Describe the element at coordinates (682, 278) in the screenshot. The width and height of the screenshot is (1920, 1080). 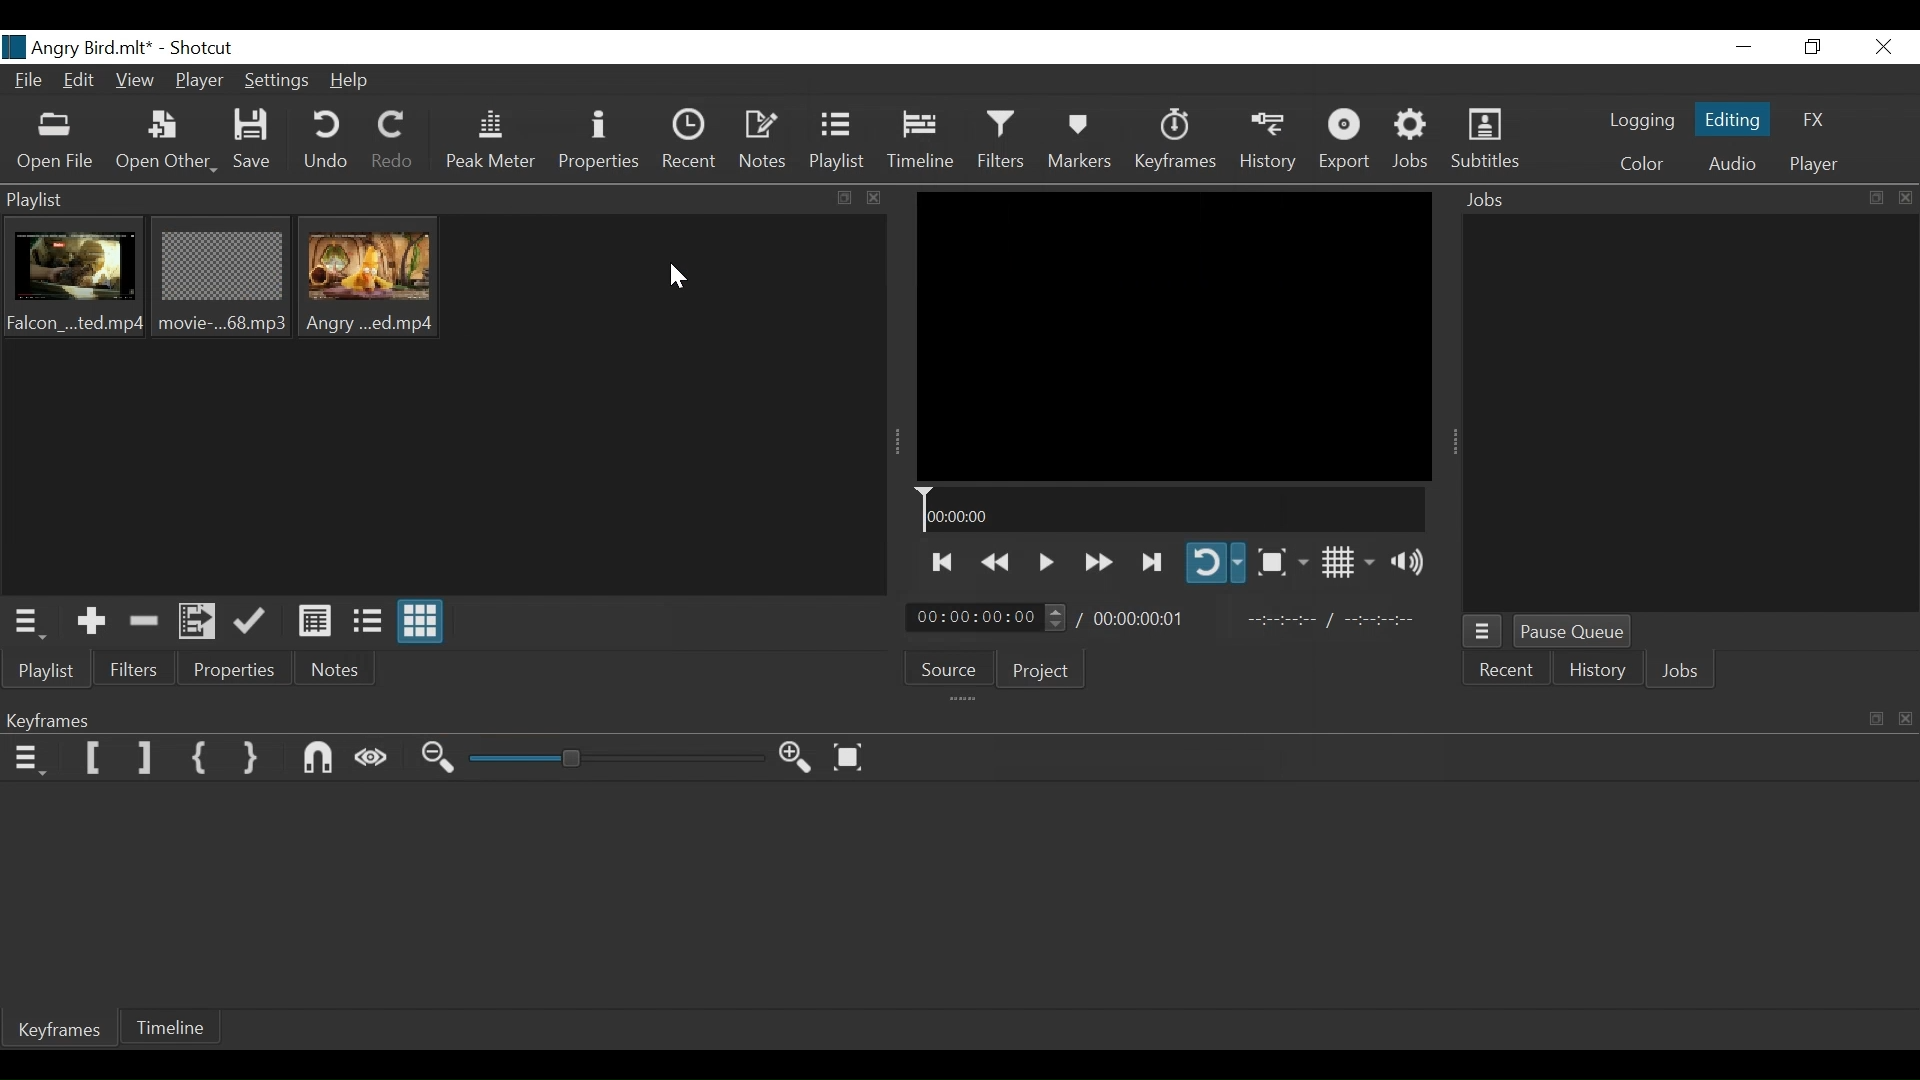
I see `Cursor` at that location.